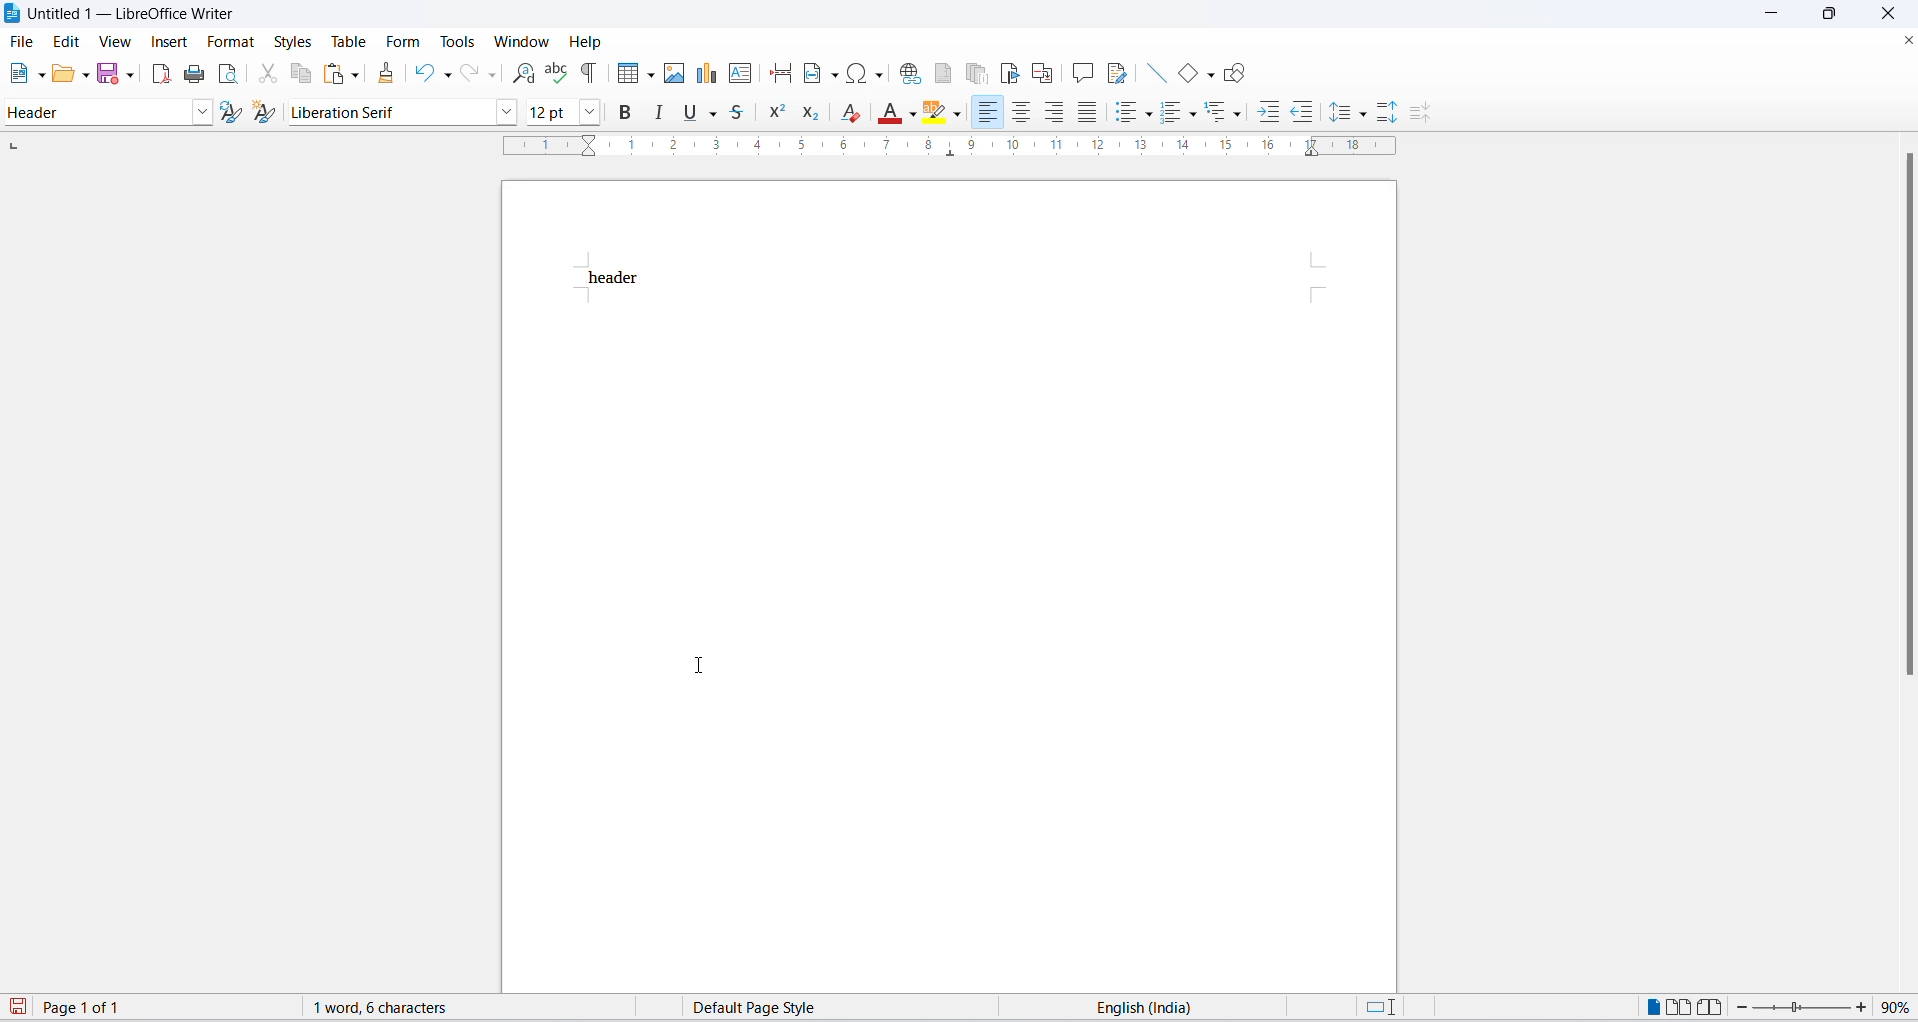 The image size is (1918, 1022). Describe the element at coordinates (1708, 1007) in the screenshot. I see `book view` at that location.